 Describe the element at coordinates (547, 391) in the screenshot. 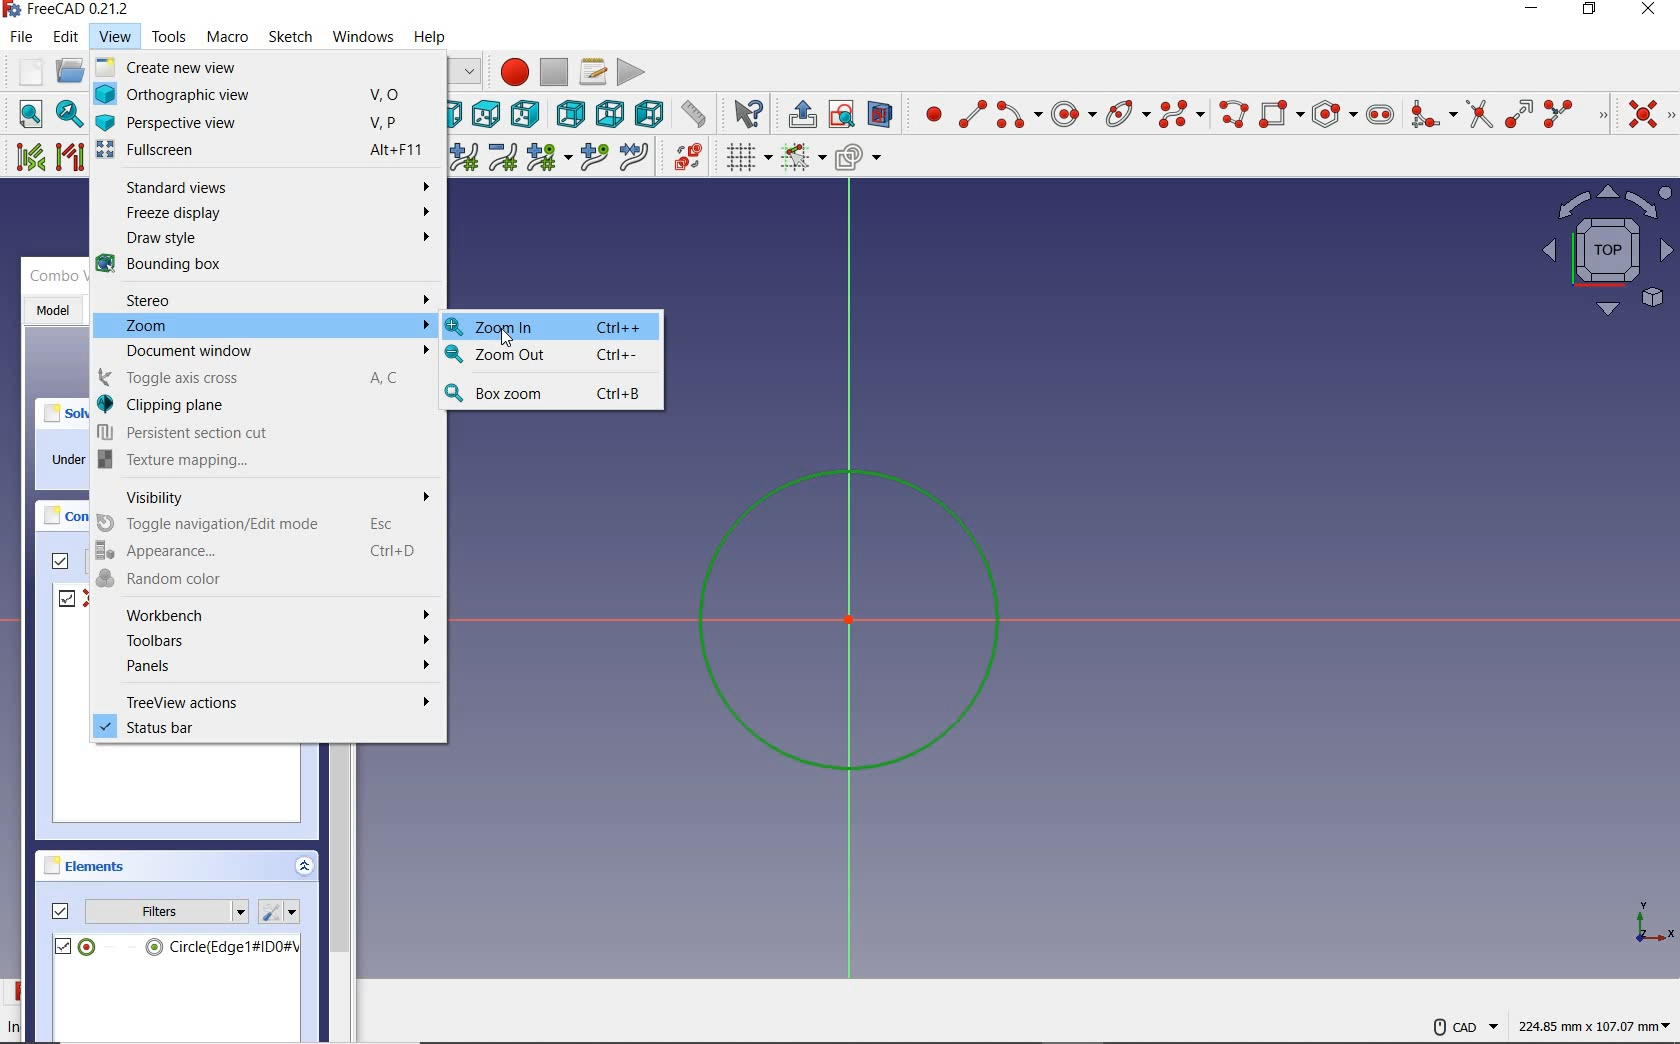

I see `Box zoom` at that location.